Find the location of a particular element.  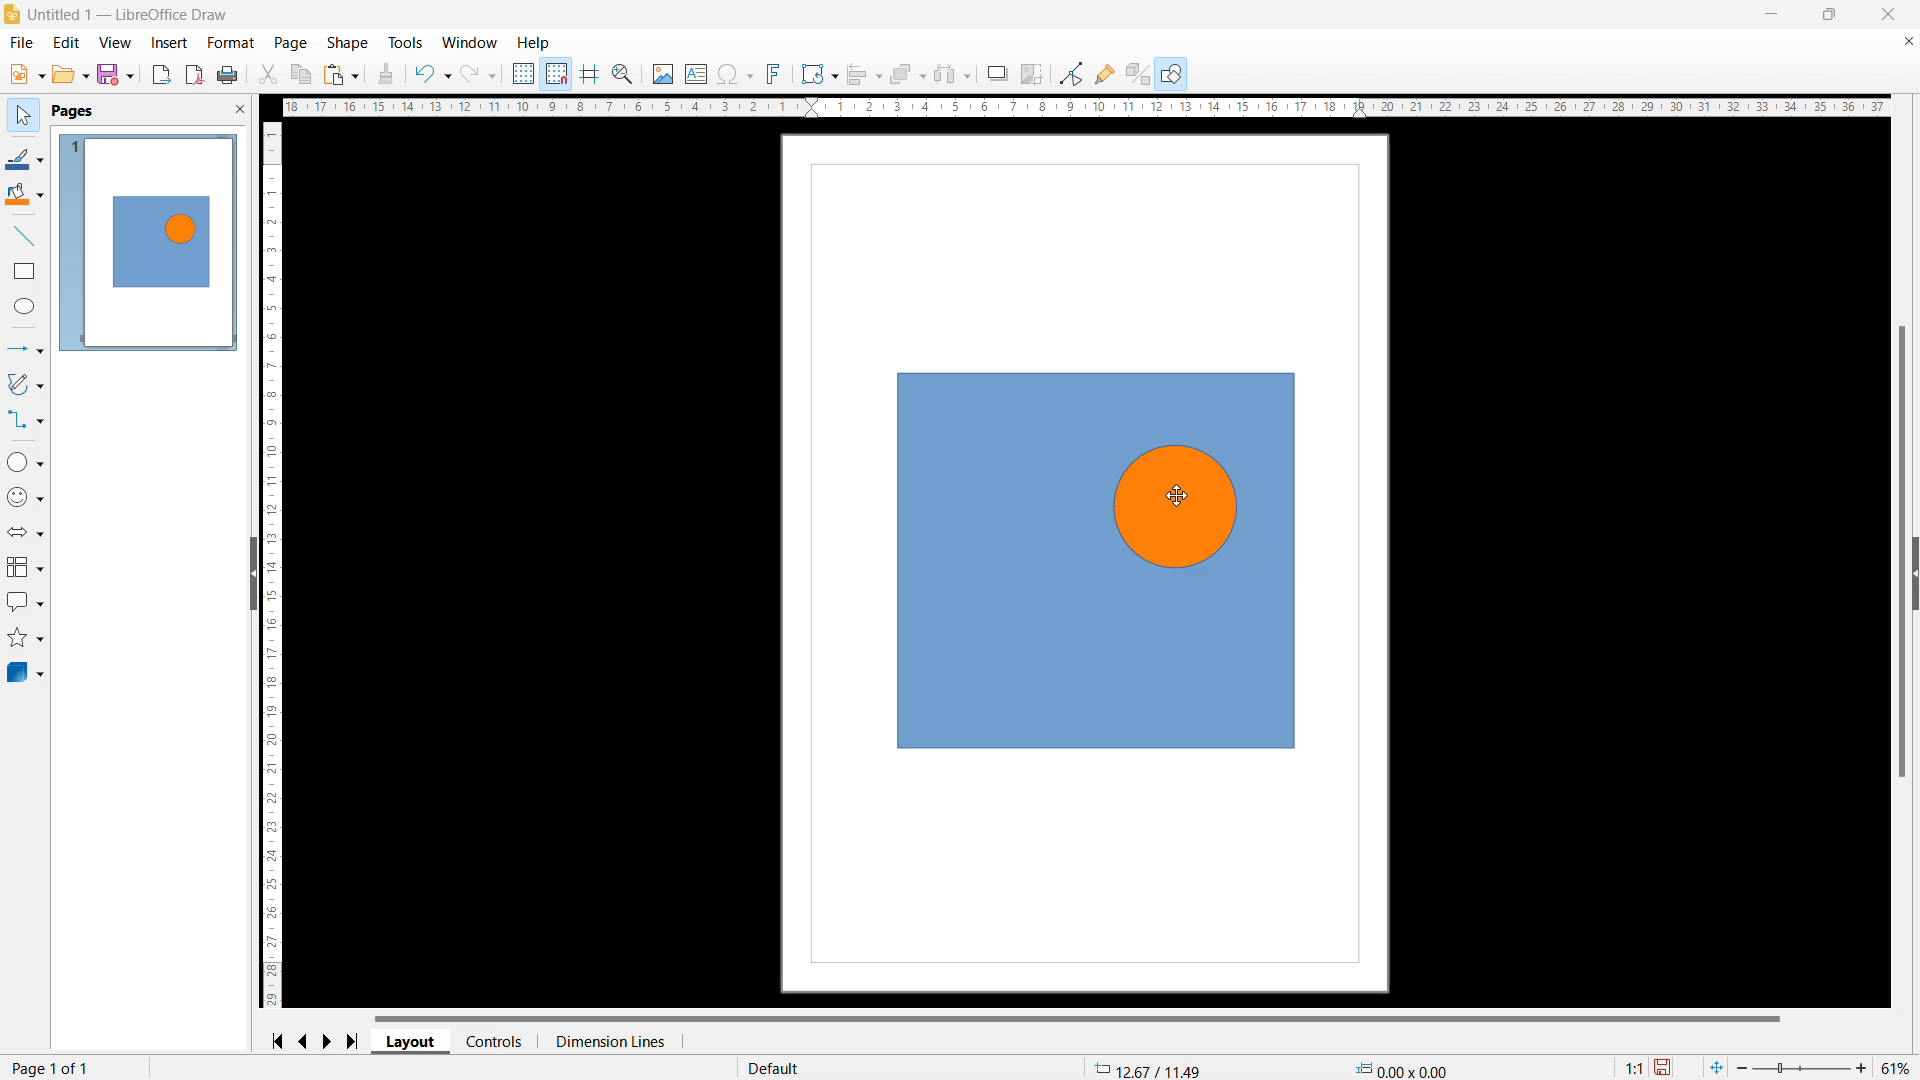

edit is located at coordinates (65, 42).